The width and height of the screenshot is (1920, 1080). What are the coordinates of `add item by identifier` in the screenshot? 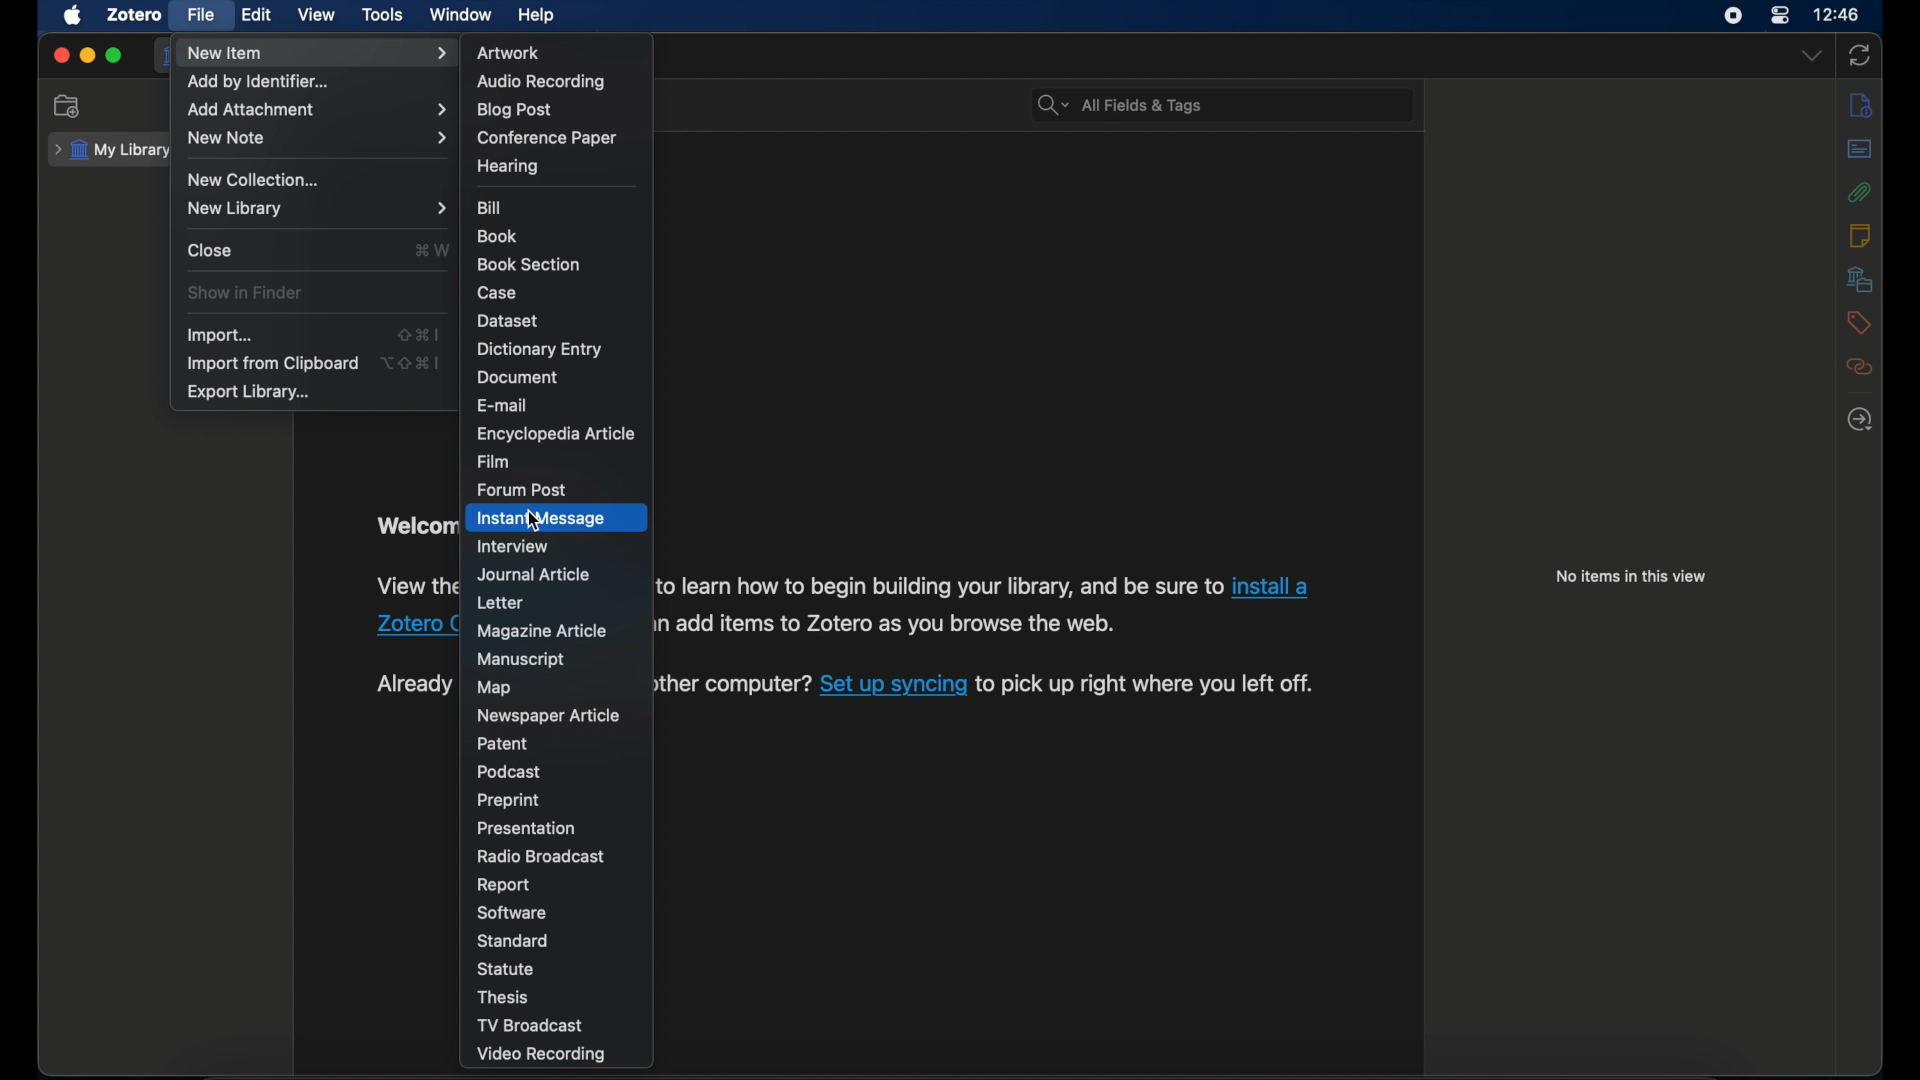 It's located at (258, 83).